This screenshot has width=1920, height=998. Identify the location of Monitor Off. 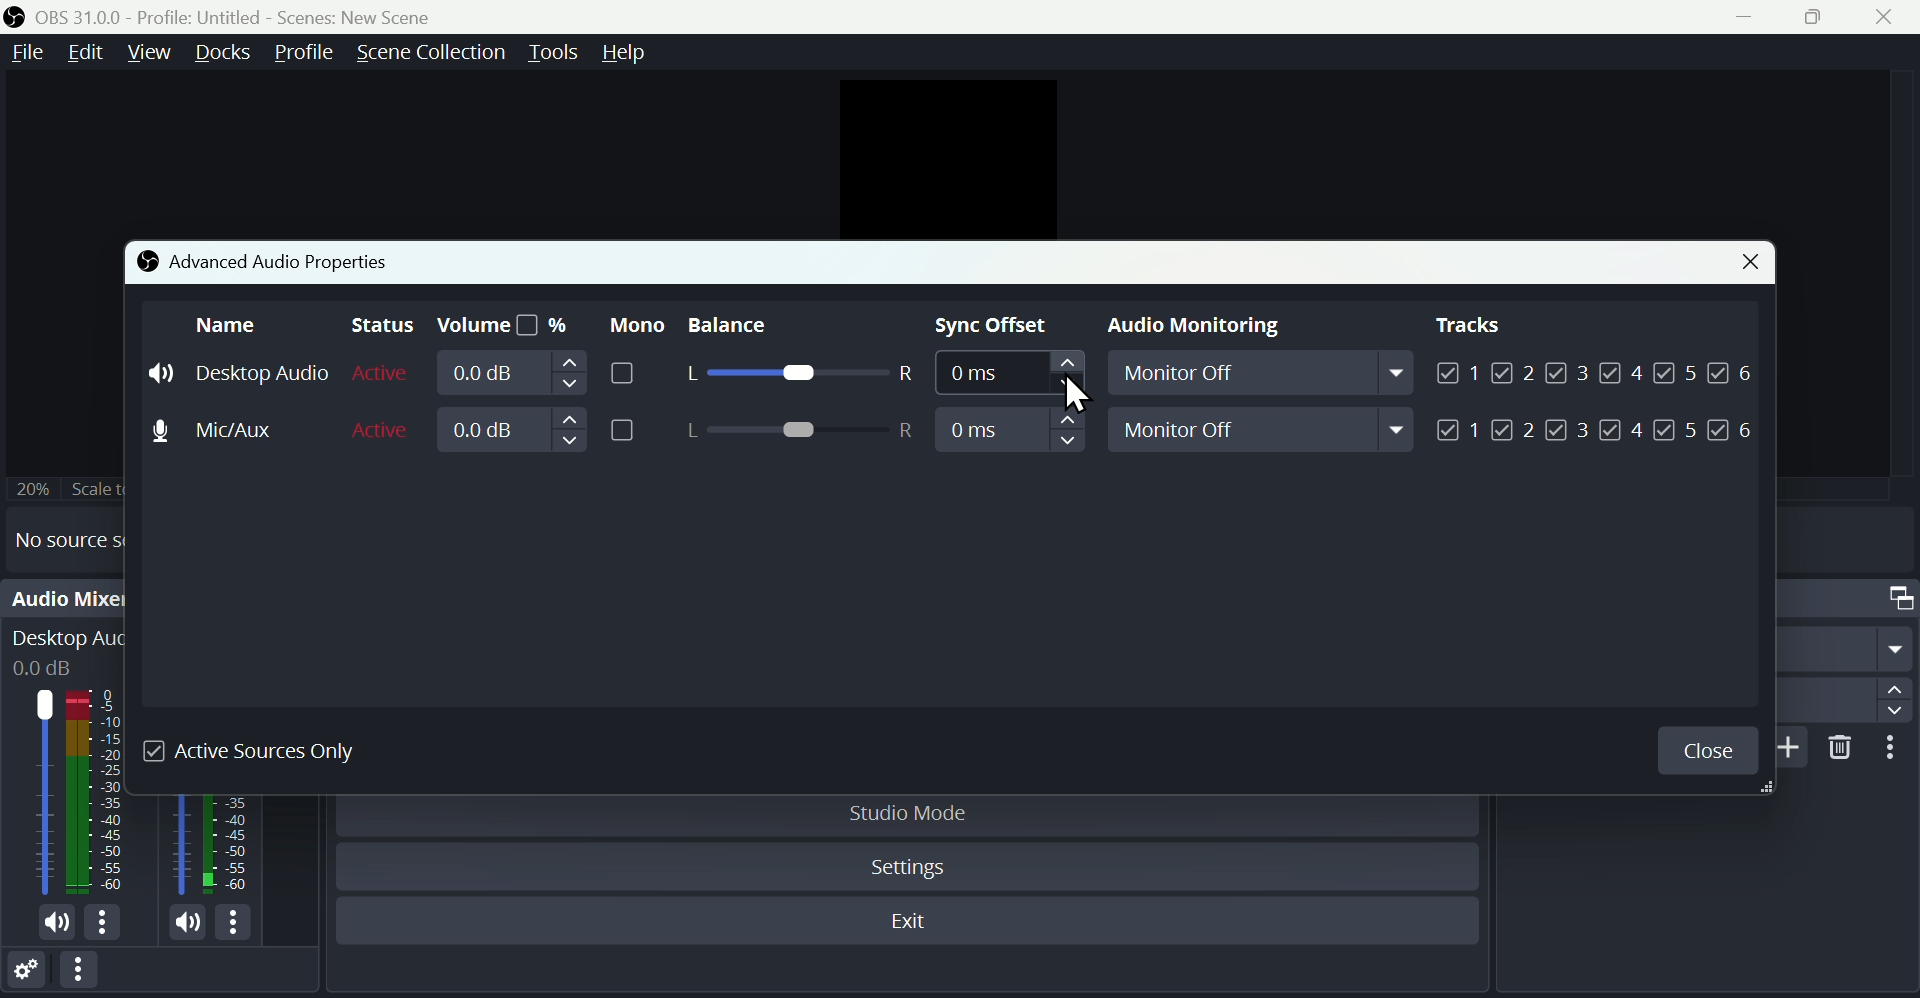
(1264, 429).